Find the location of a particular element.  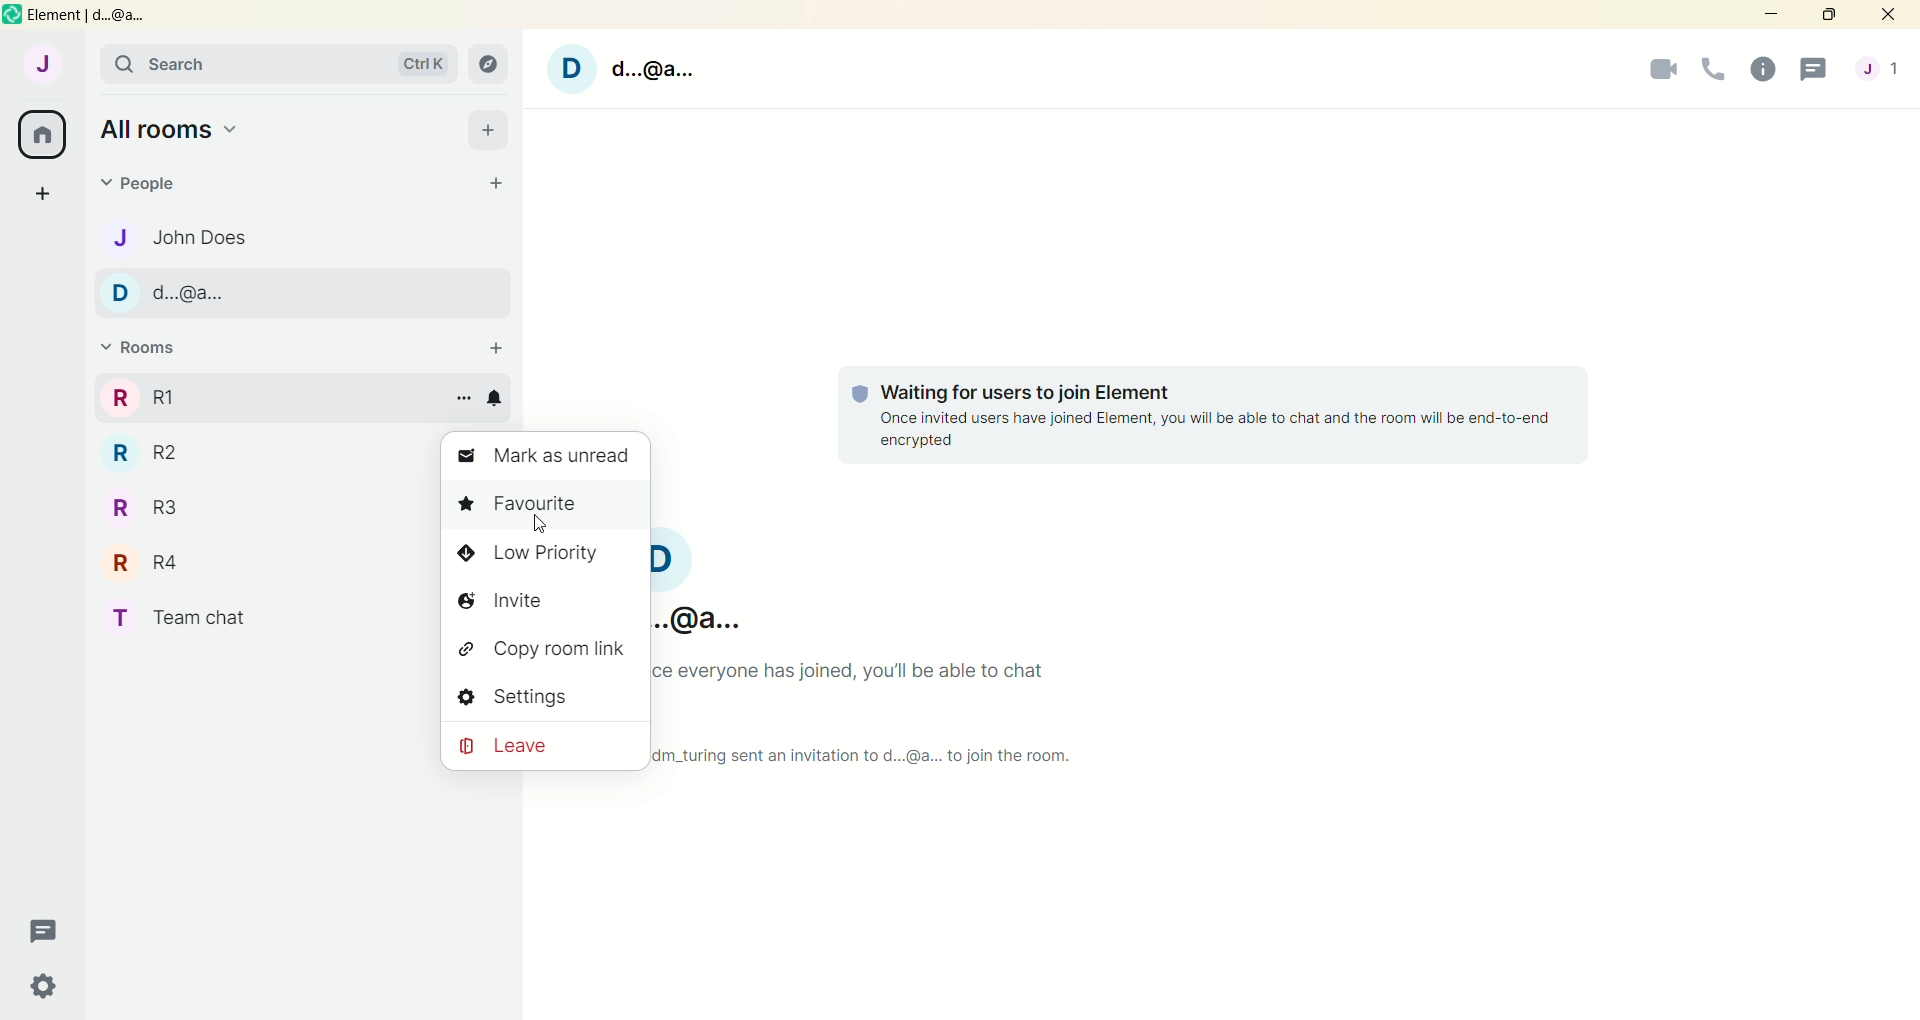

Element | d...@a... is located at coordinates (85, 17).